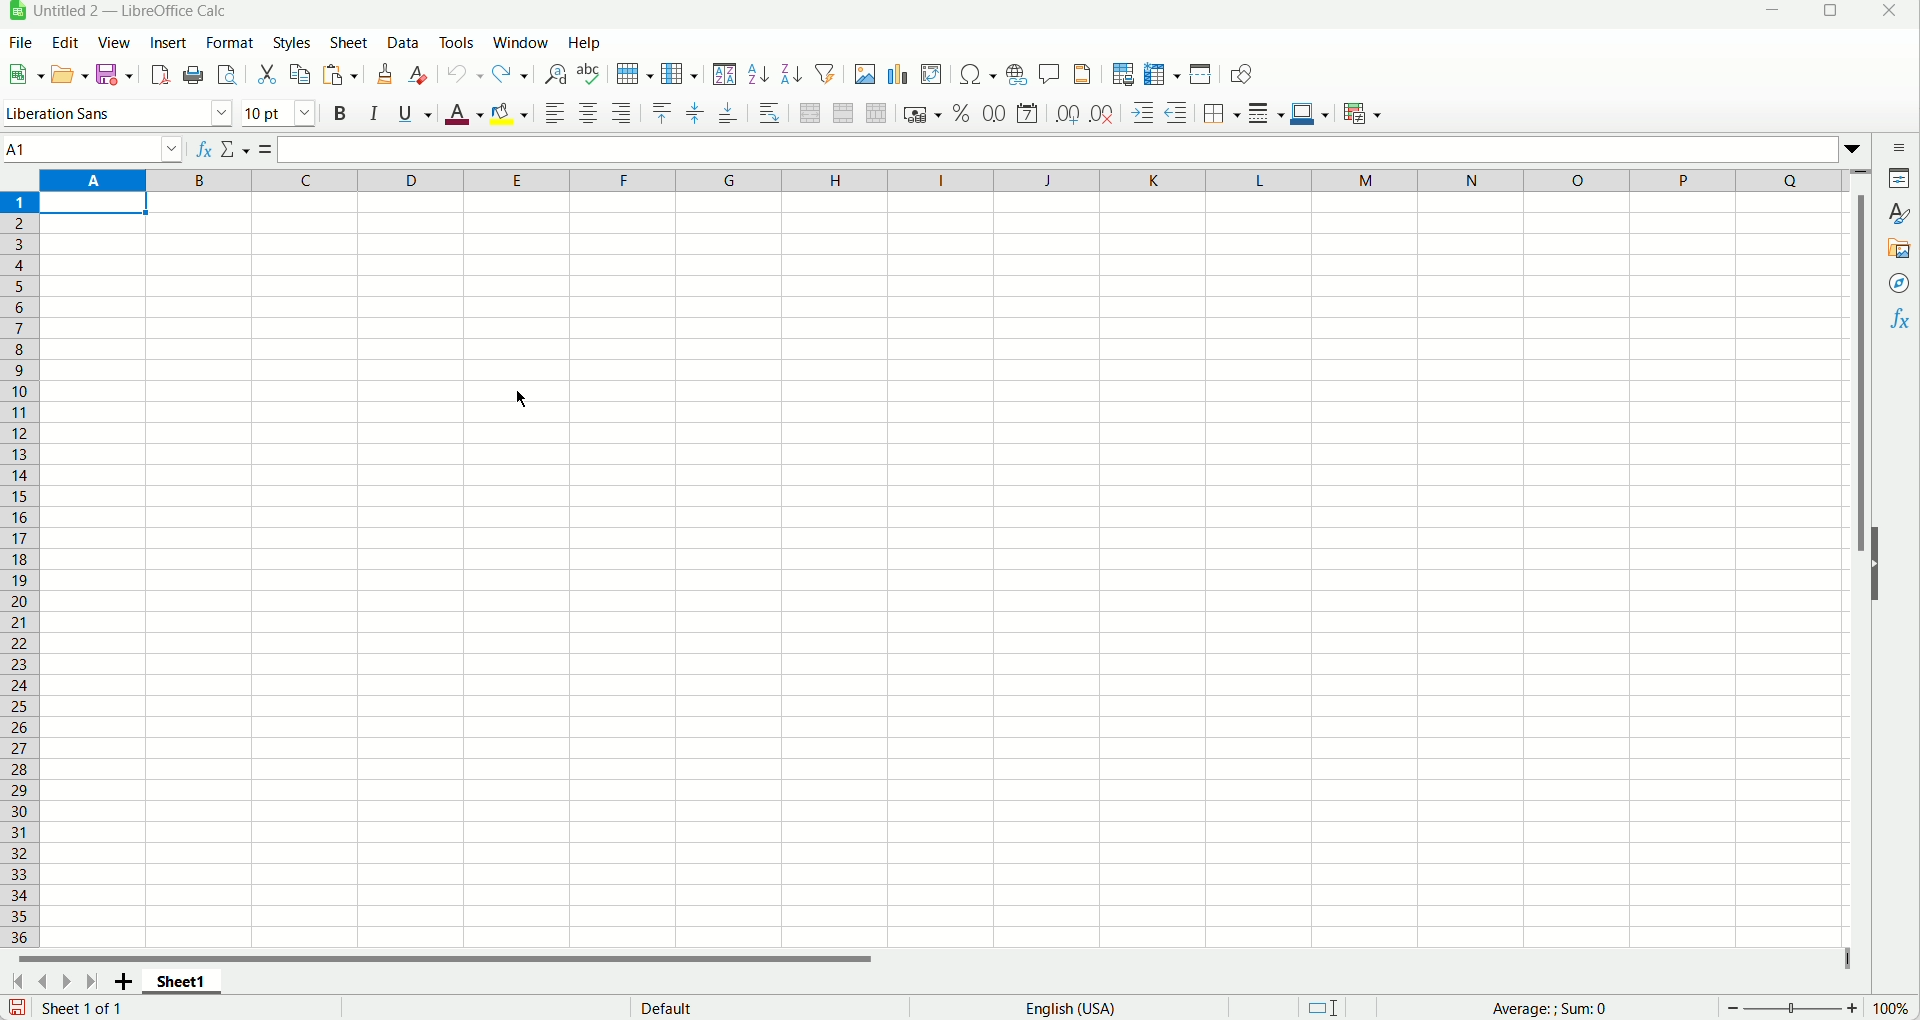  What do you see at coordinates (472, 962) in the screenshot?
I see `Horizontal scroll bar` at bounding box center [472, 962].